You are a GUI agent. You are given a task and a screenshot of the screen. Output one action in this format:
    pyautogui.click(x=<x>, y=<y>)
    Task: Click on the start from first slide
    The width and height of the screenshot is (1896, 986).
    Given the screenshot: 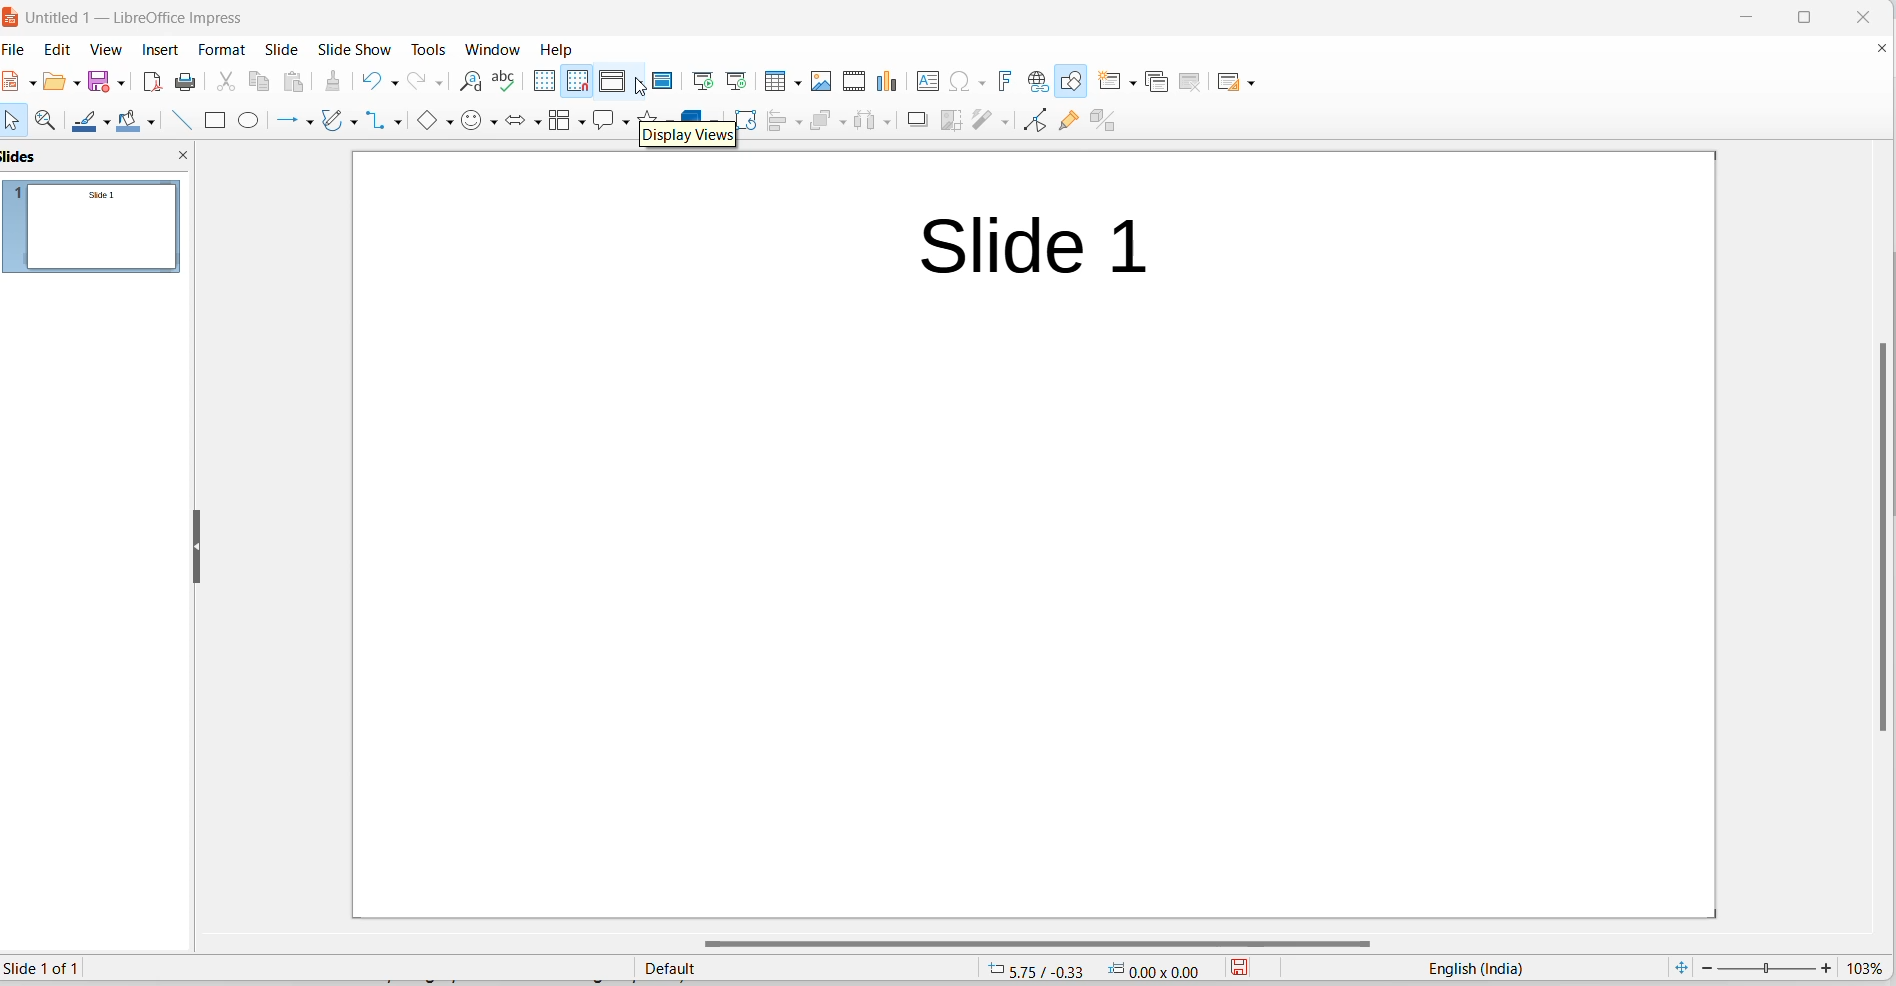 What is the action you would take?
    pyautogui.click(x=703, y=80)
    